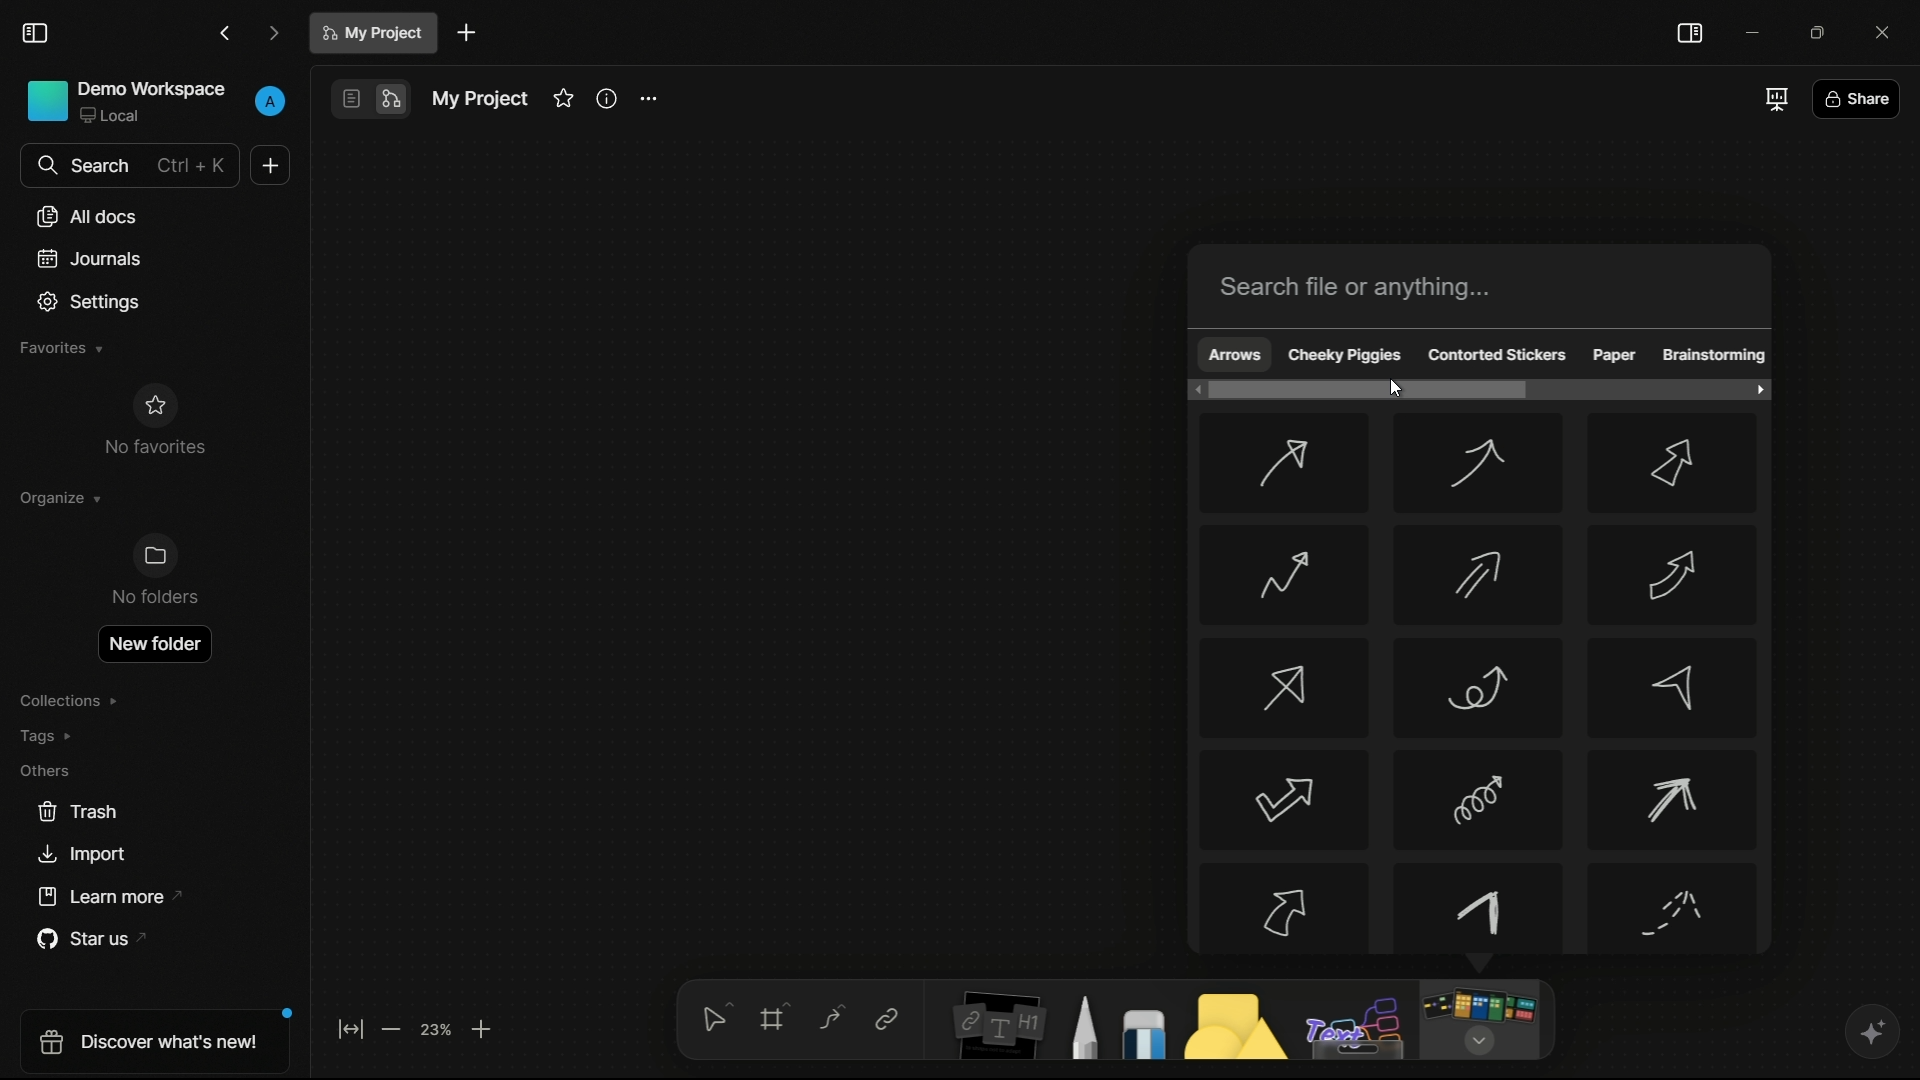 This screenshot has width=1920, height=1080. I want to click on paper, so click(1613, 356).